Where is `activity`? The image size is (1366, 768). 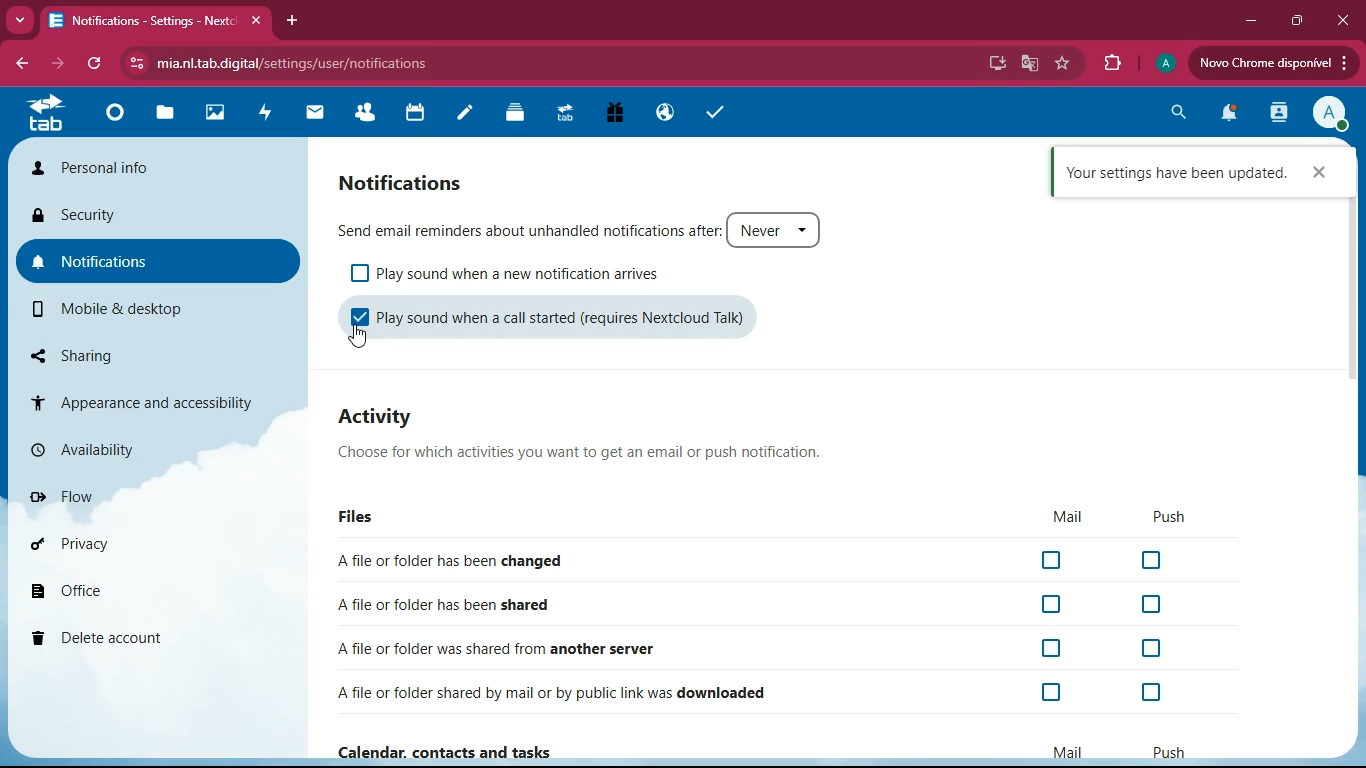
activity is located at coordinates (392, 419).